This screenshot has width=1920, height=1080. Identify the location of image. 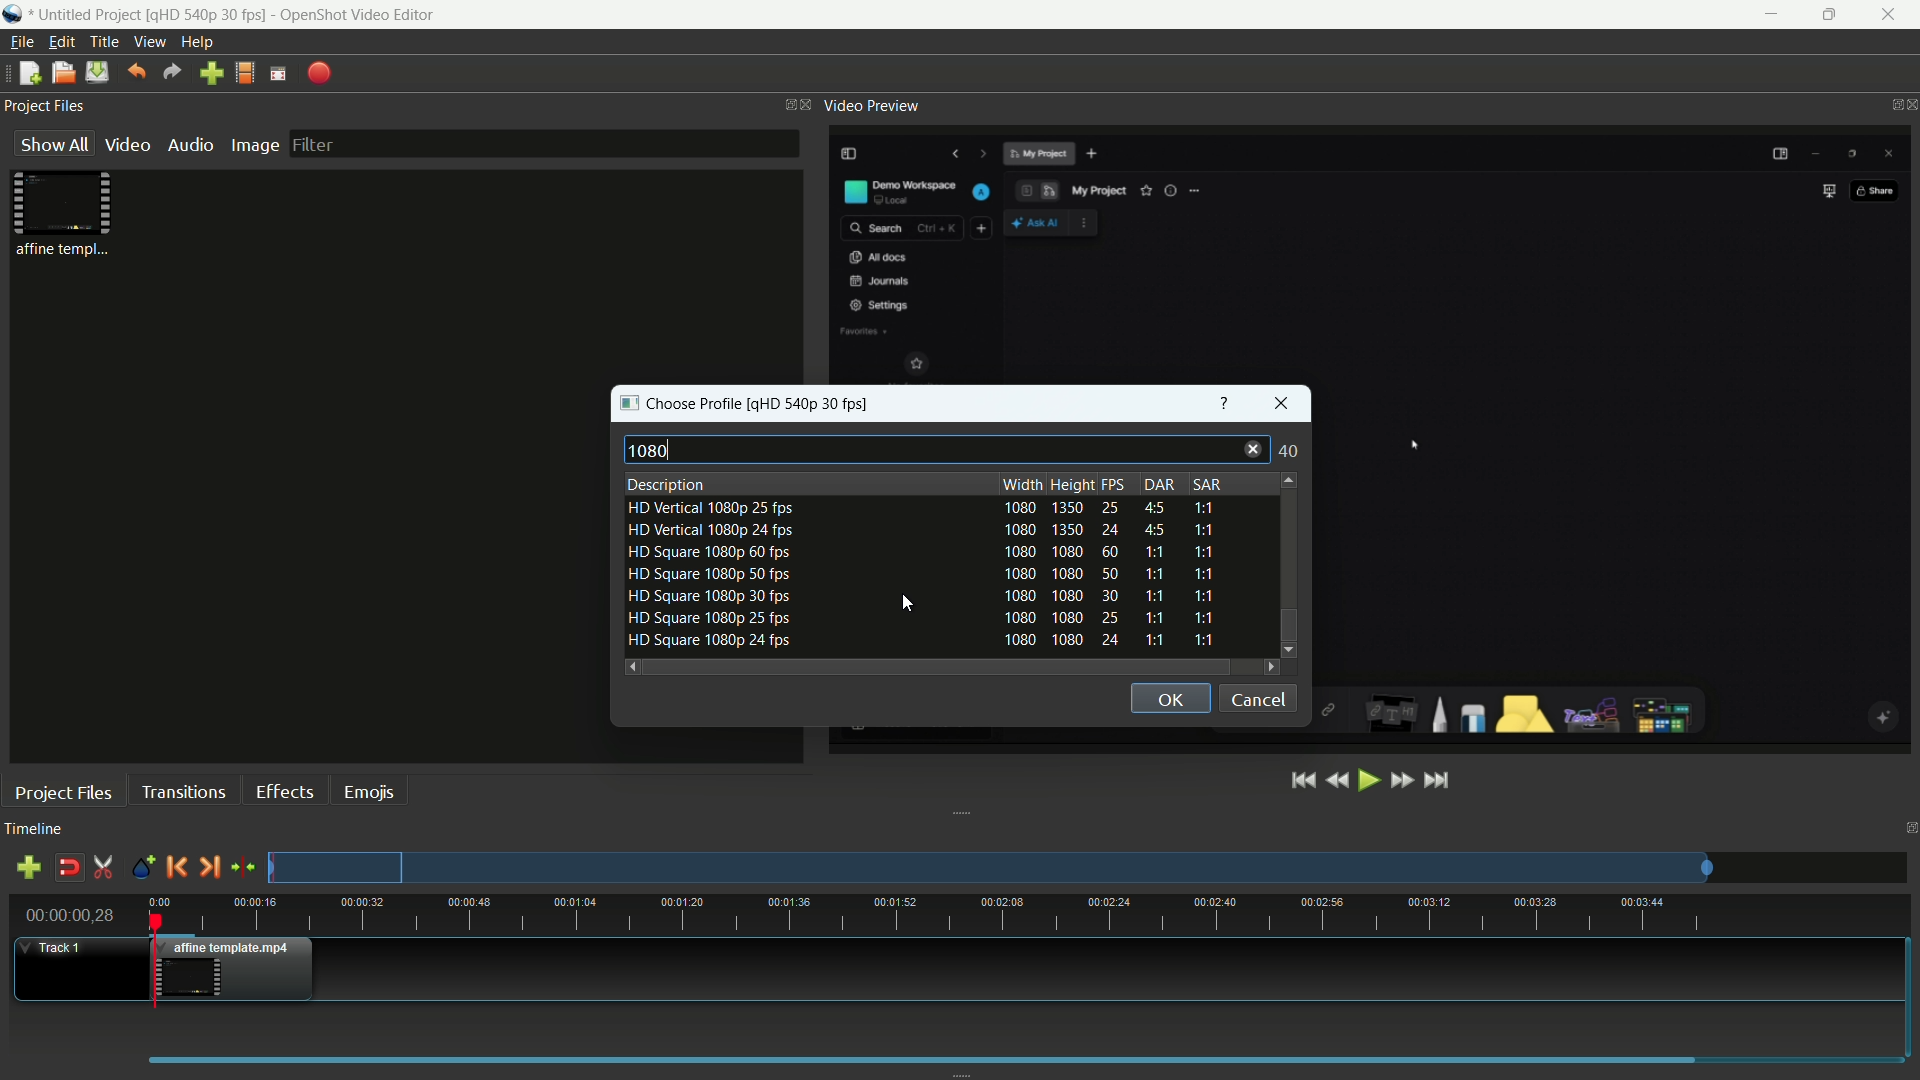
(255, 146).